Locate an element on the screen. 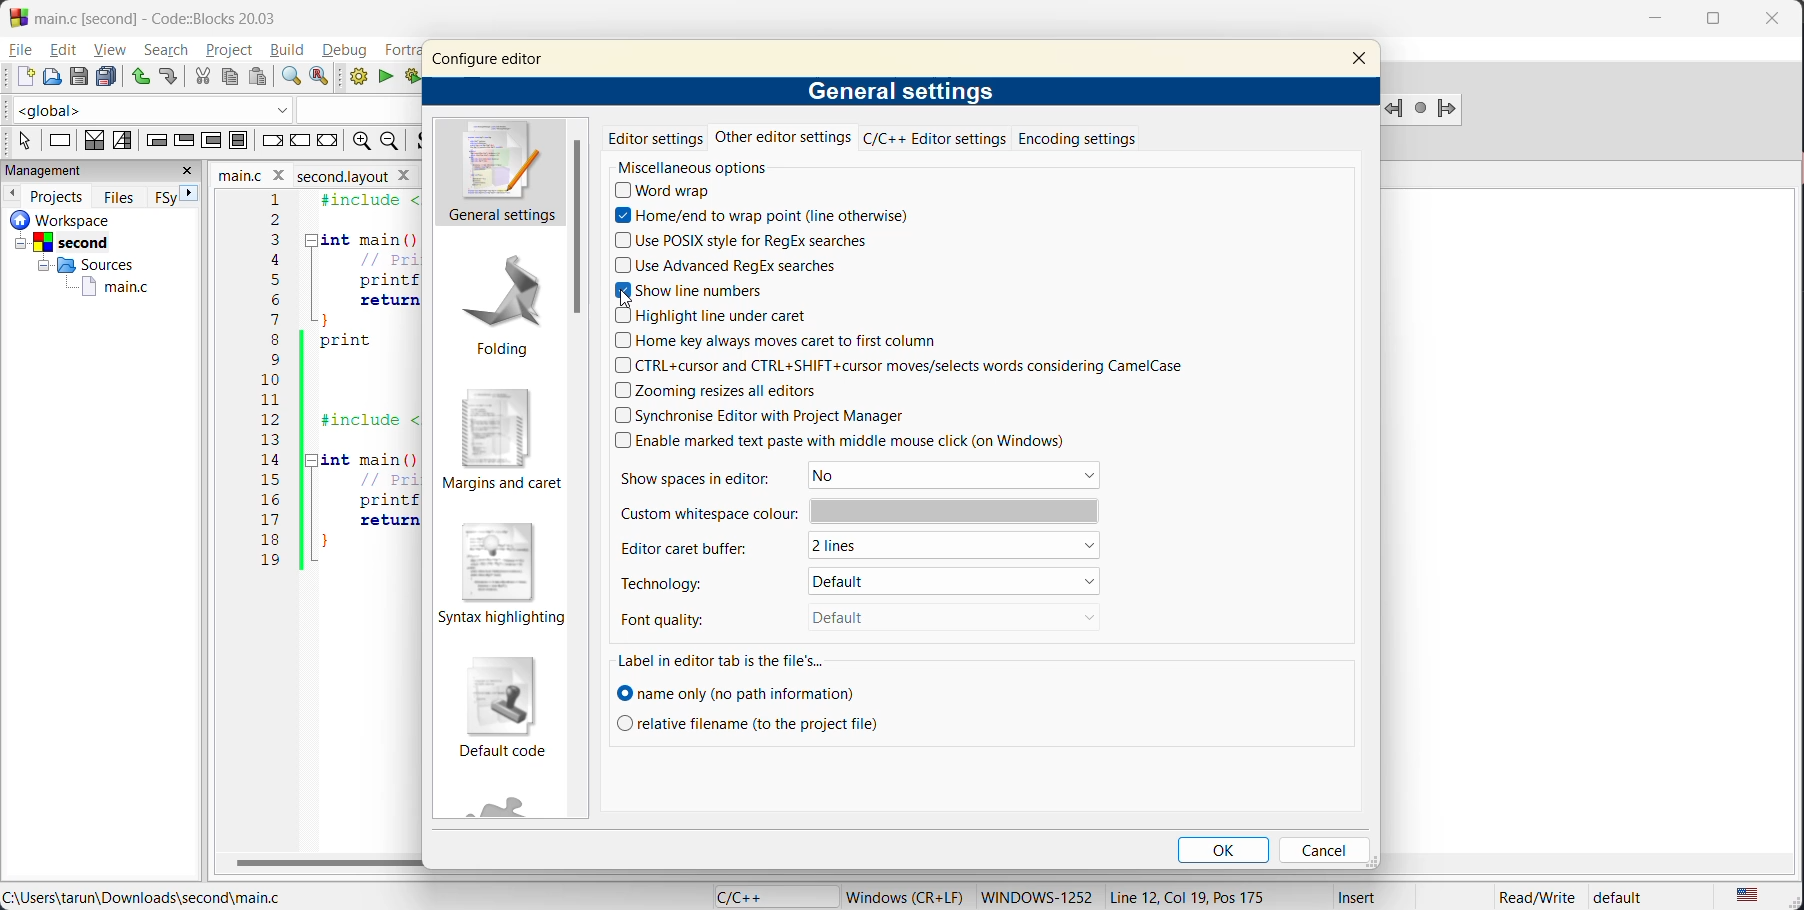  editor settings is located at coordinates (655, 139).